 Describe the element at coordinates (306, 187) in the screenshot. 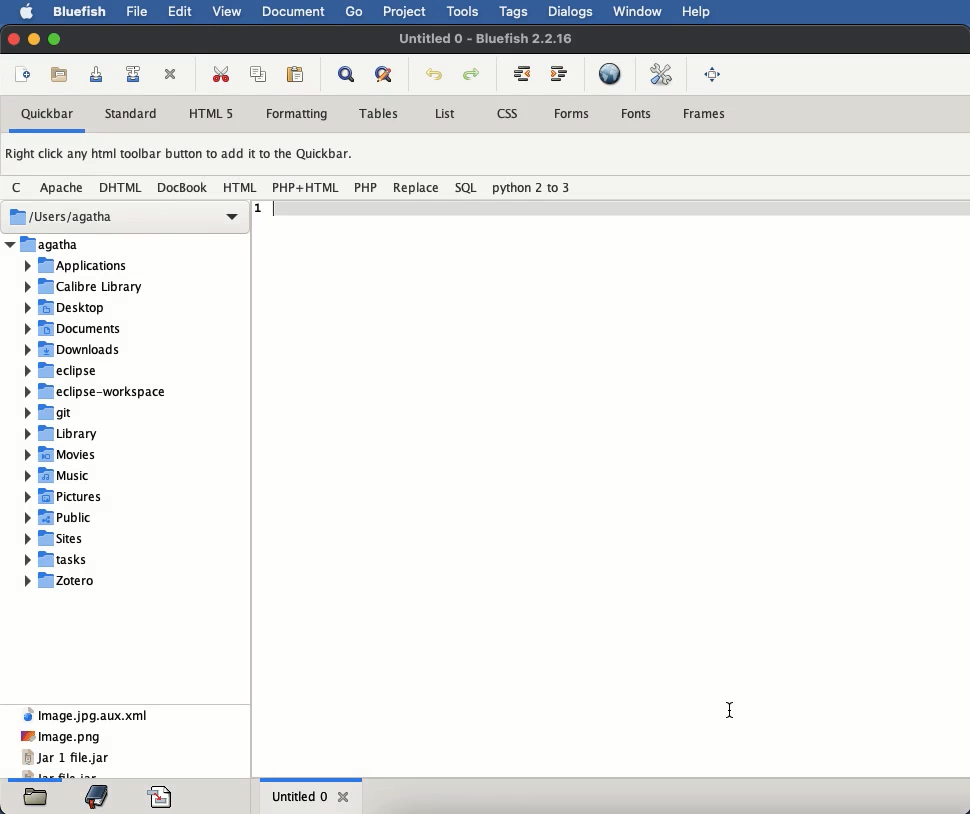

I see `PHP + HTML` at that location.